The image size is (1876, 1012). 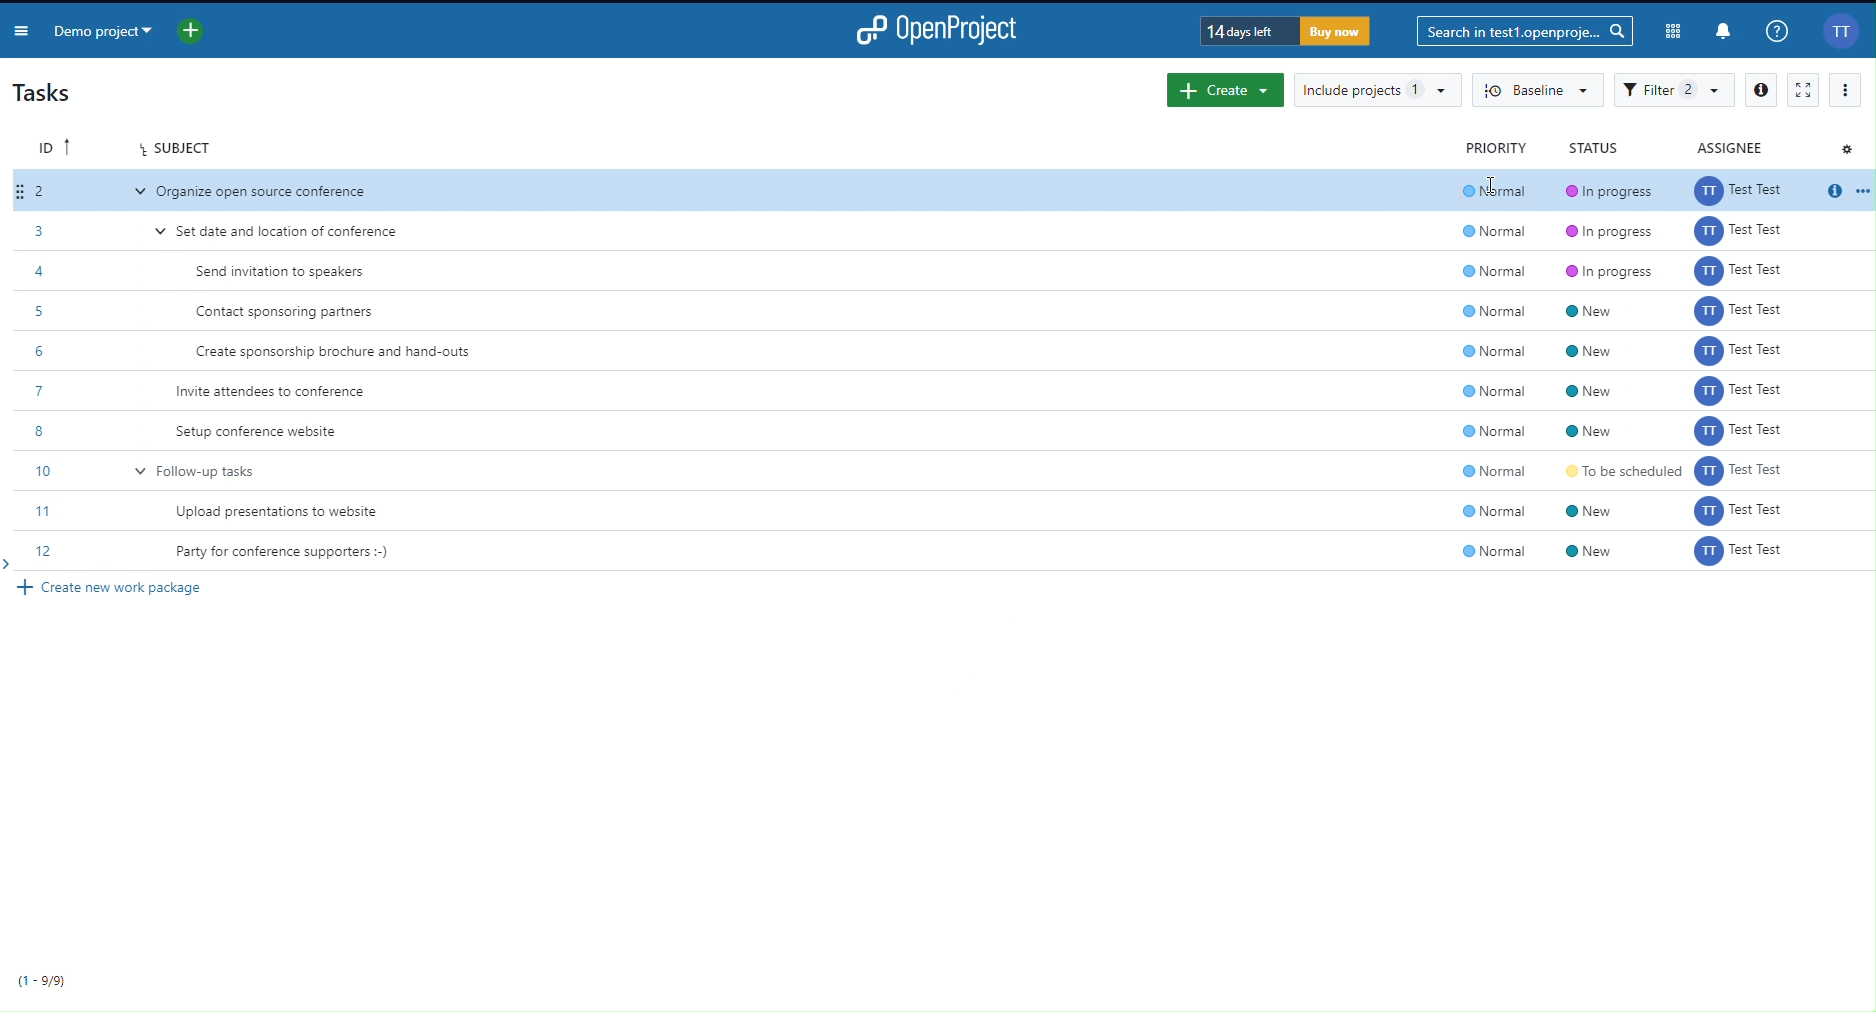 What do you see at coordinates (1846, 148) in the screenshot?
I see `Settings` at bounding box center [1846, 148].